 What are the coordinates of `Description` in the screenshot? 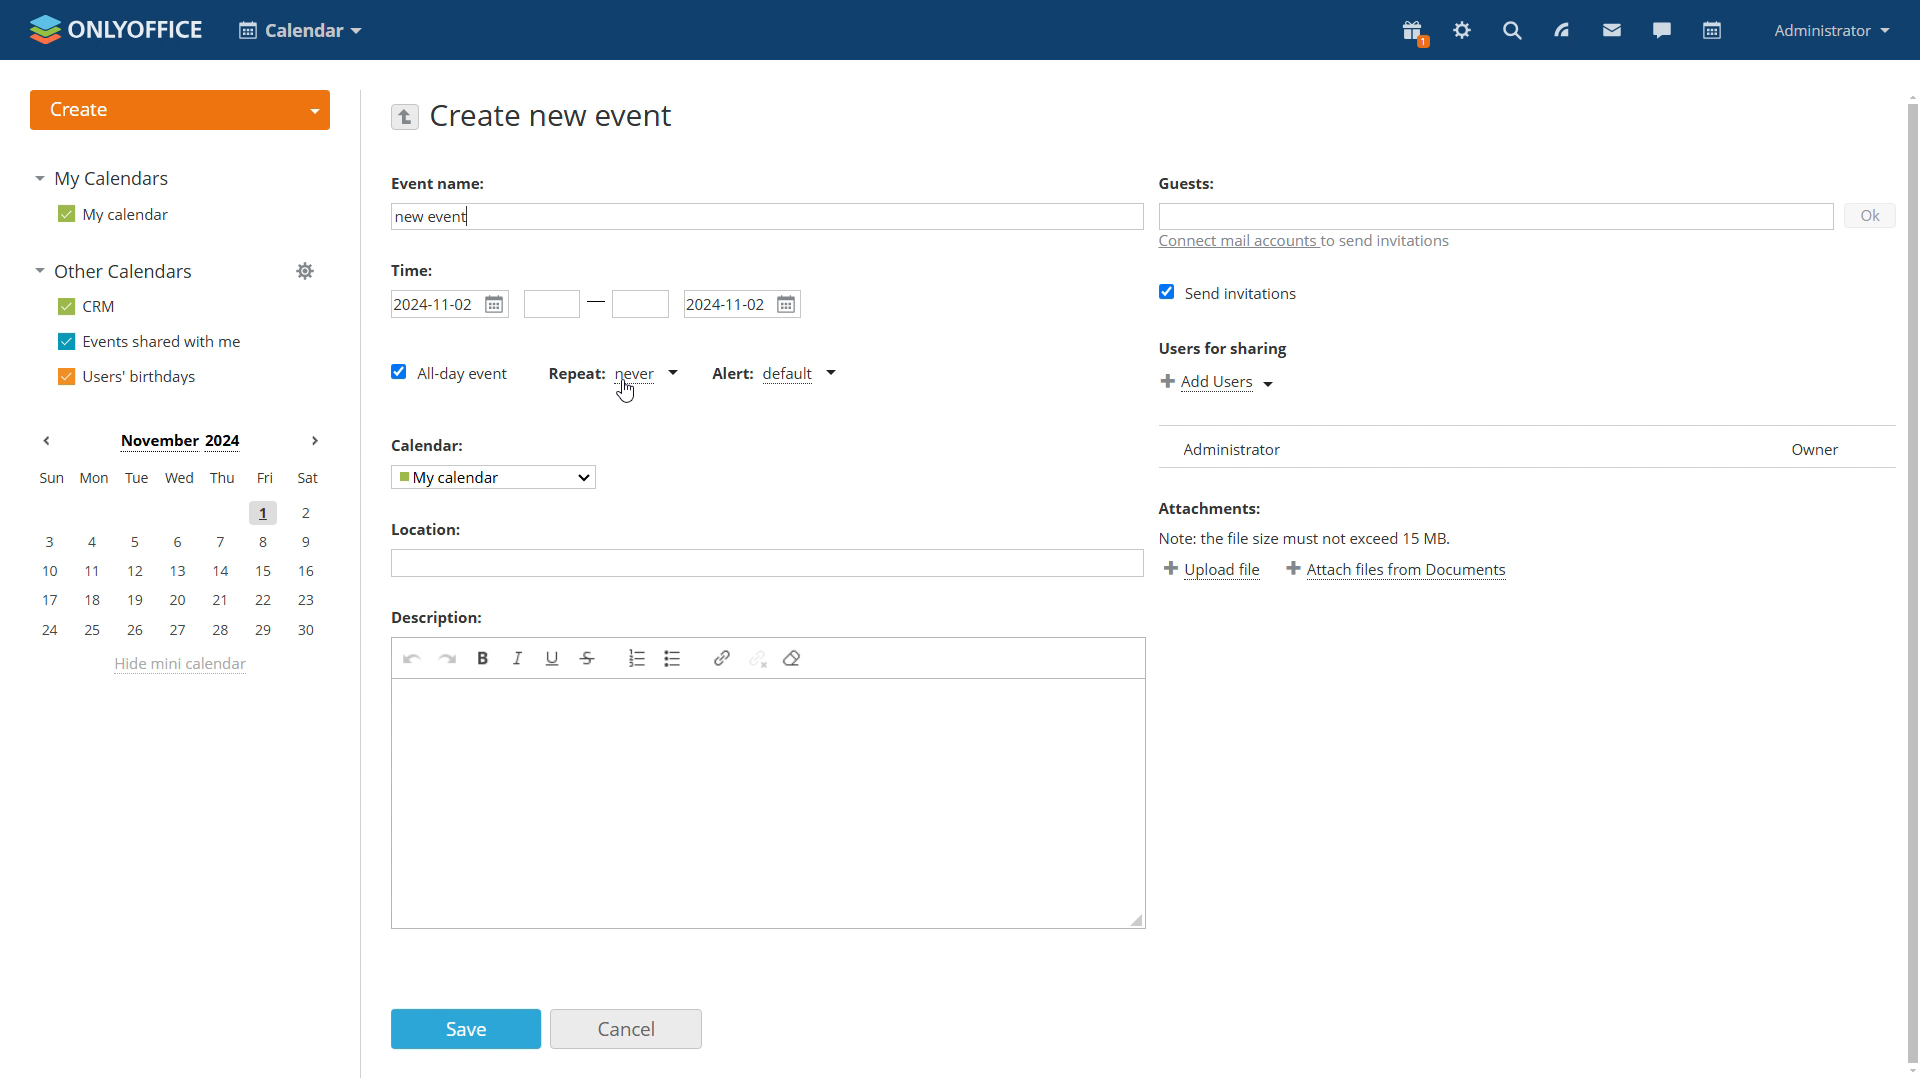 It's located at (434, 617).